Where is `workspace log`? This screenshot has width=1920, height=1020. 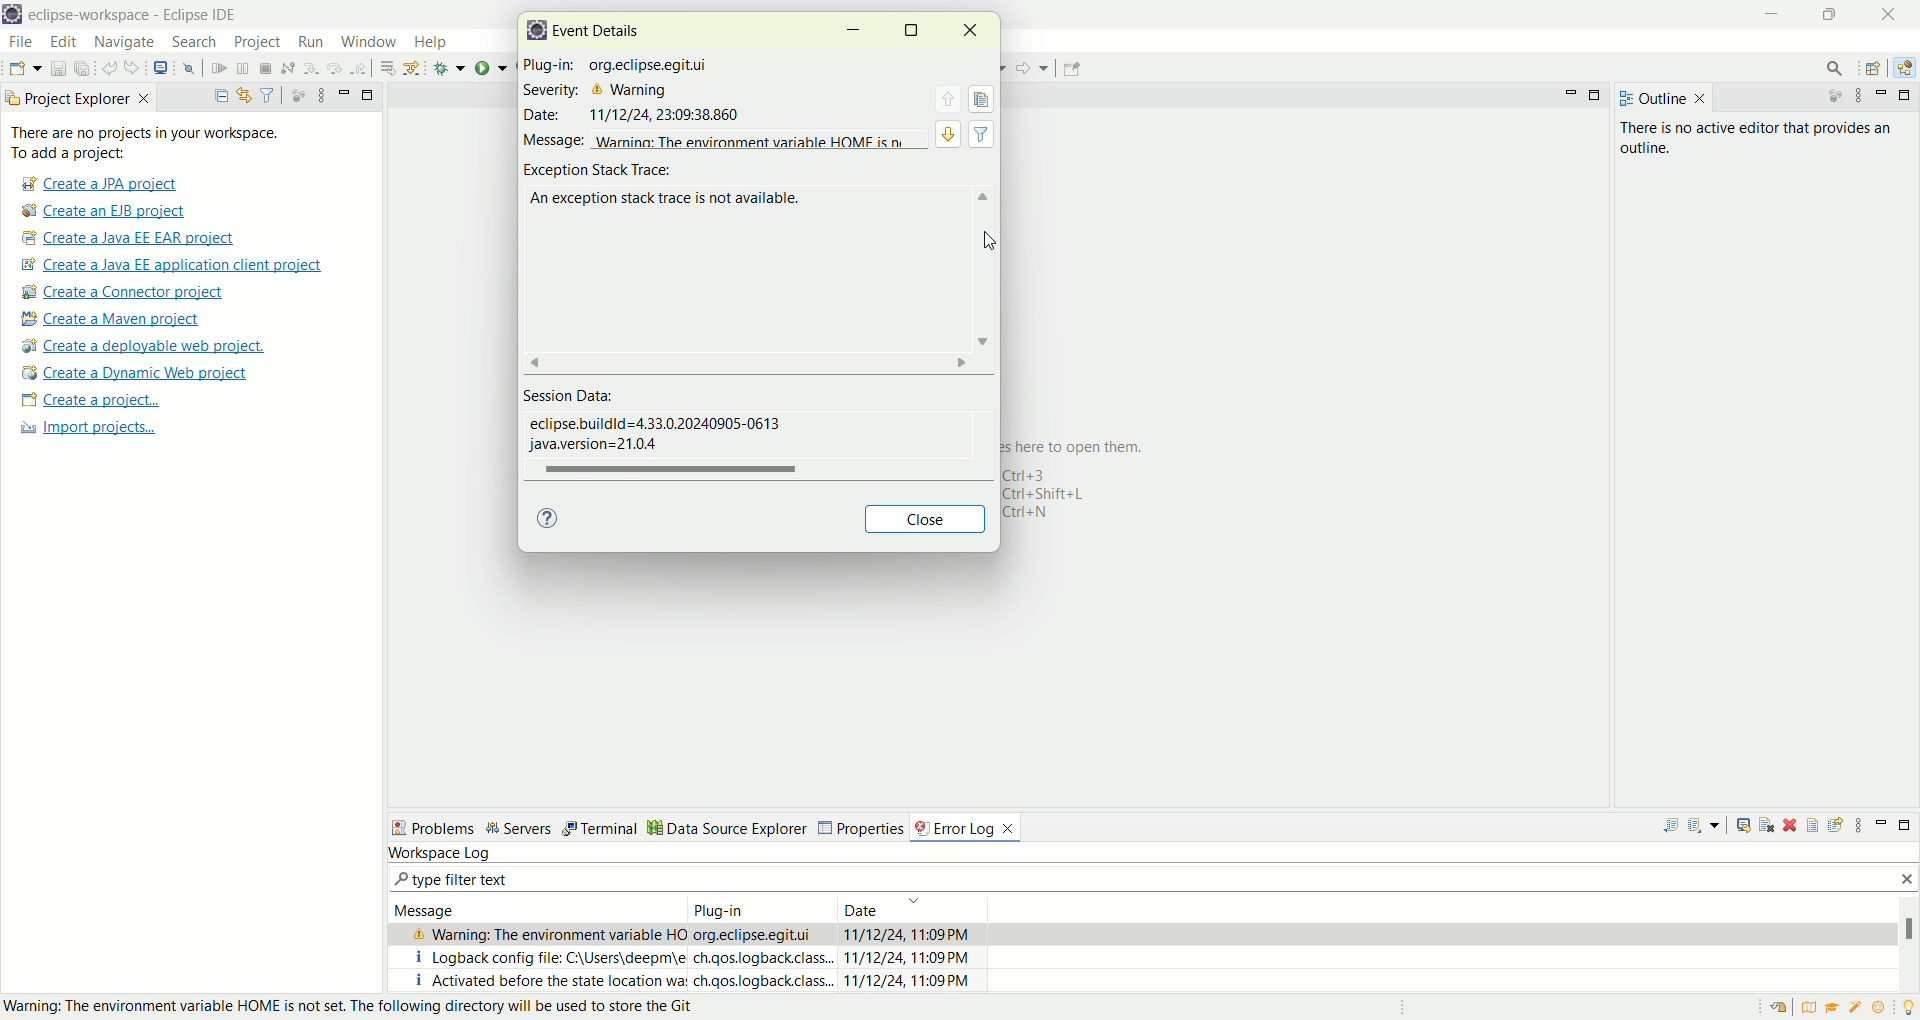
workspace log is located at coordinates (428, 849).